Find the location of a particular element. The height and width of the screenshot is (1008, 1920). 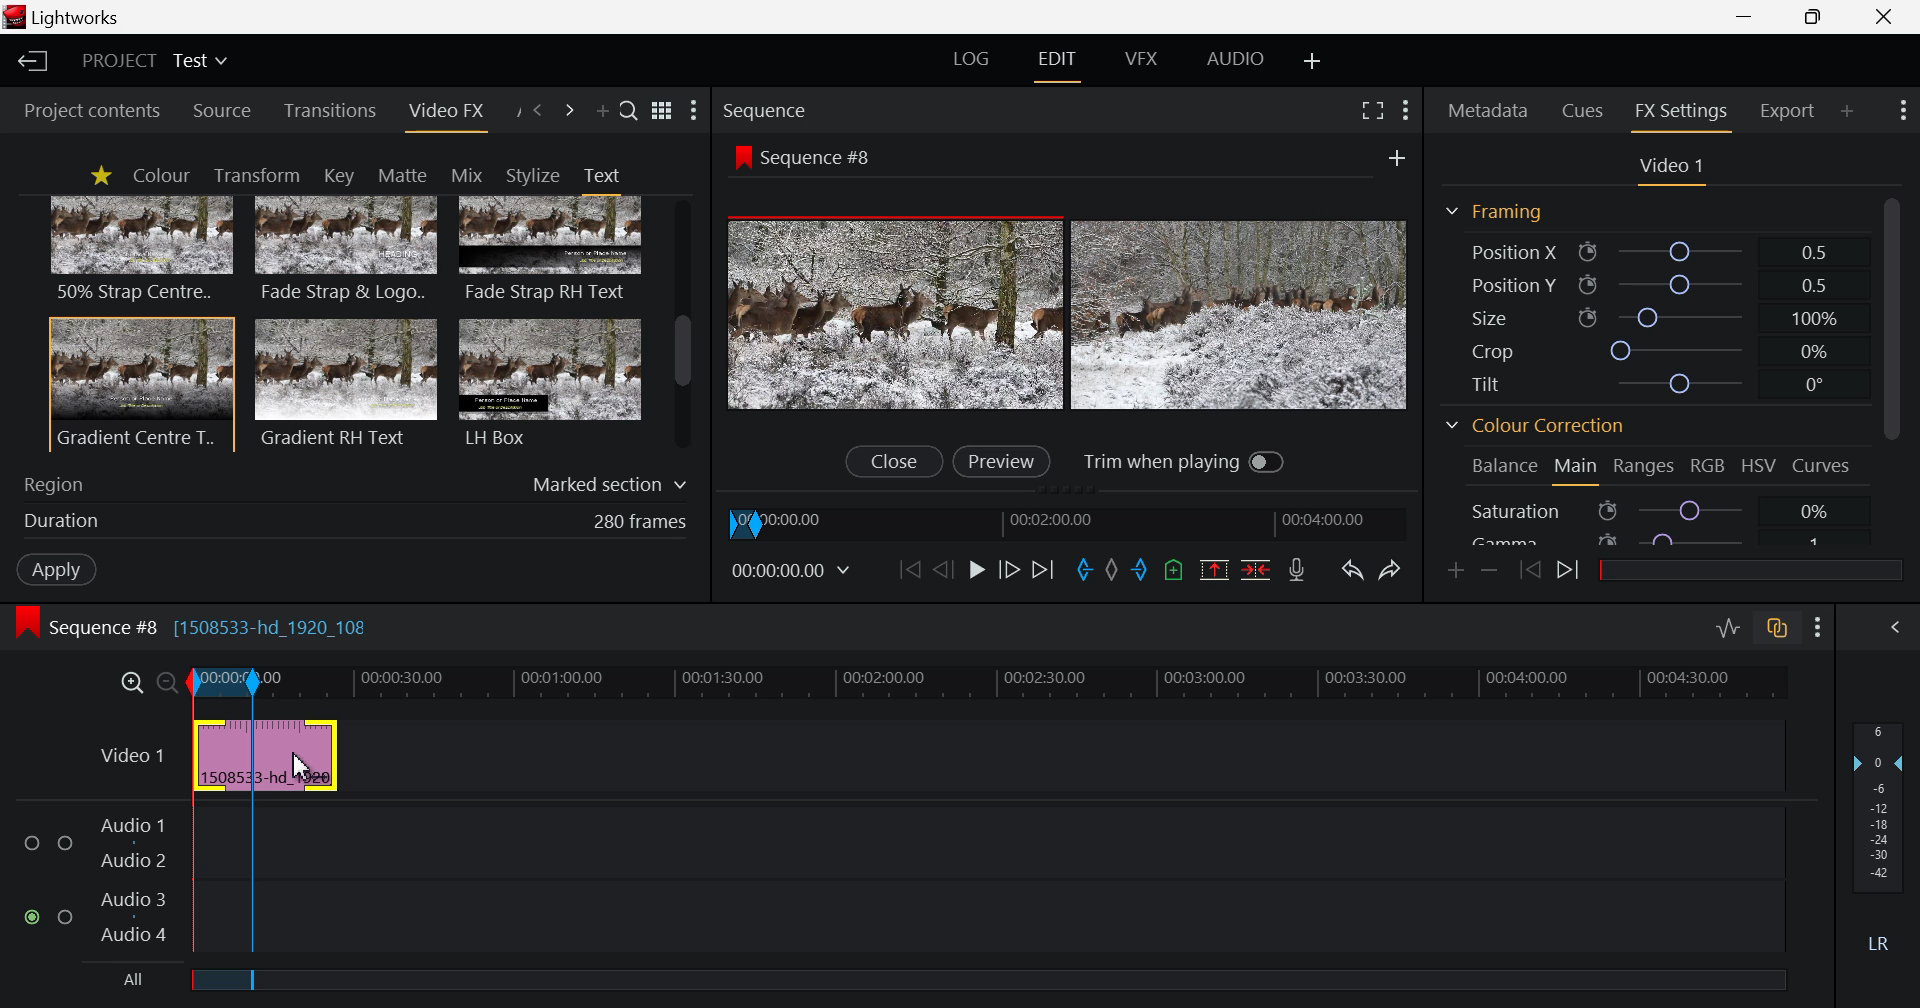

Show Settings is located at coordinates (694, 112).